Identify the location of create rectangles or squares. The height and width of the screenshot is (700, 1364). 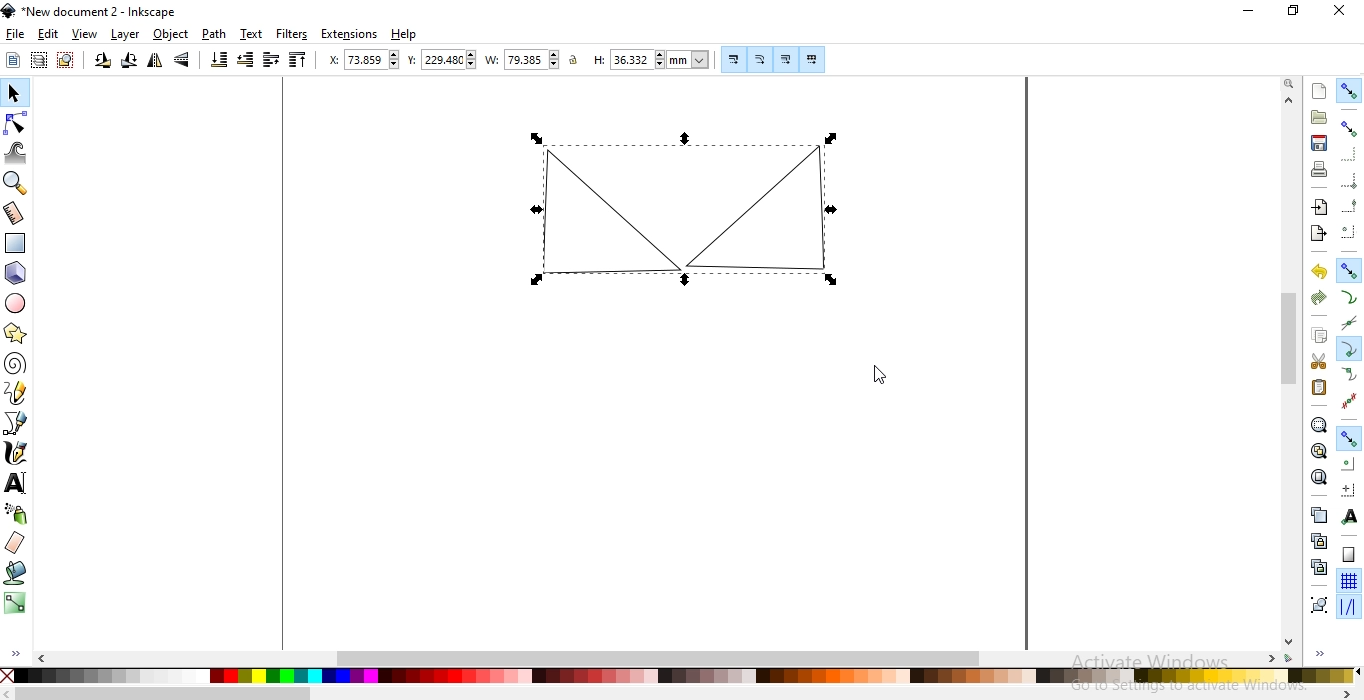
(15, 244).